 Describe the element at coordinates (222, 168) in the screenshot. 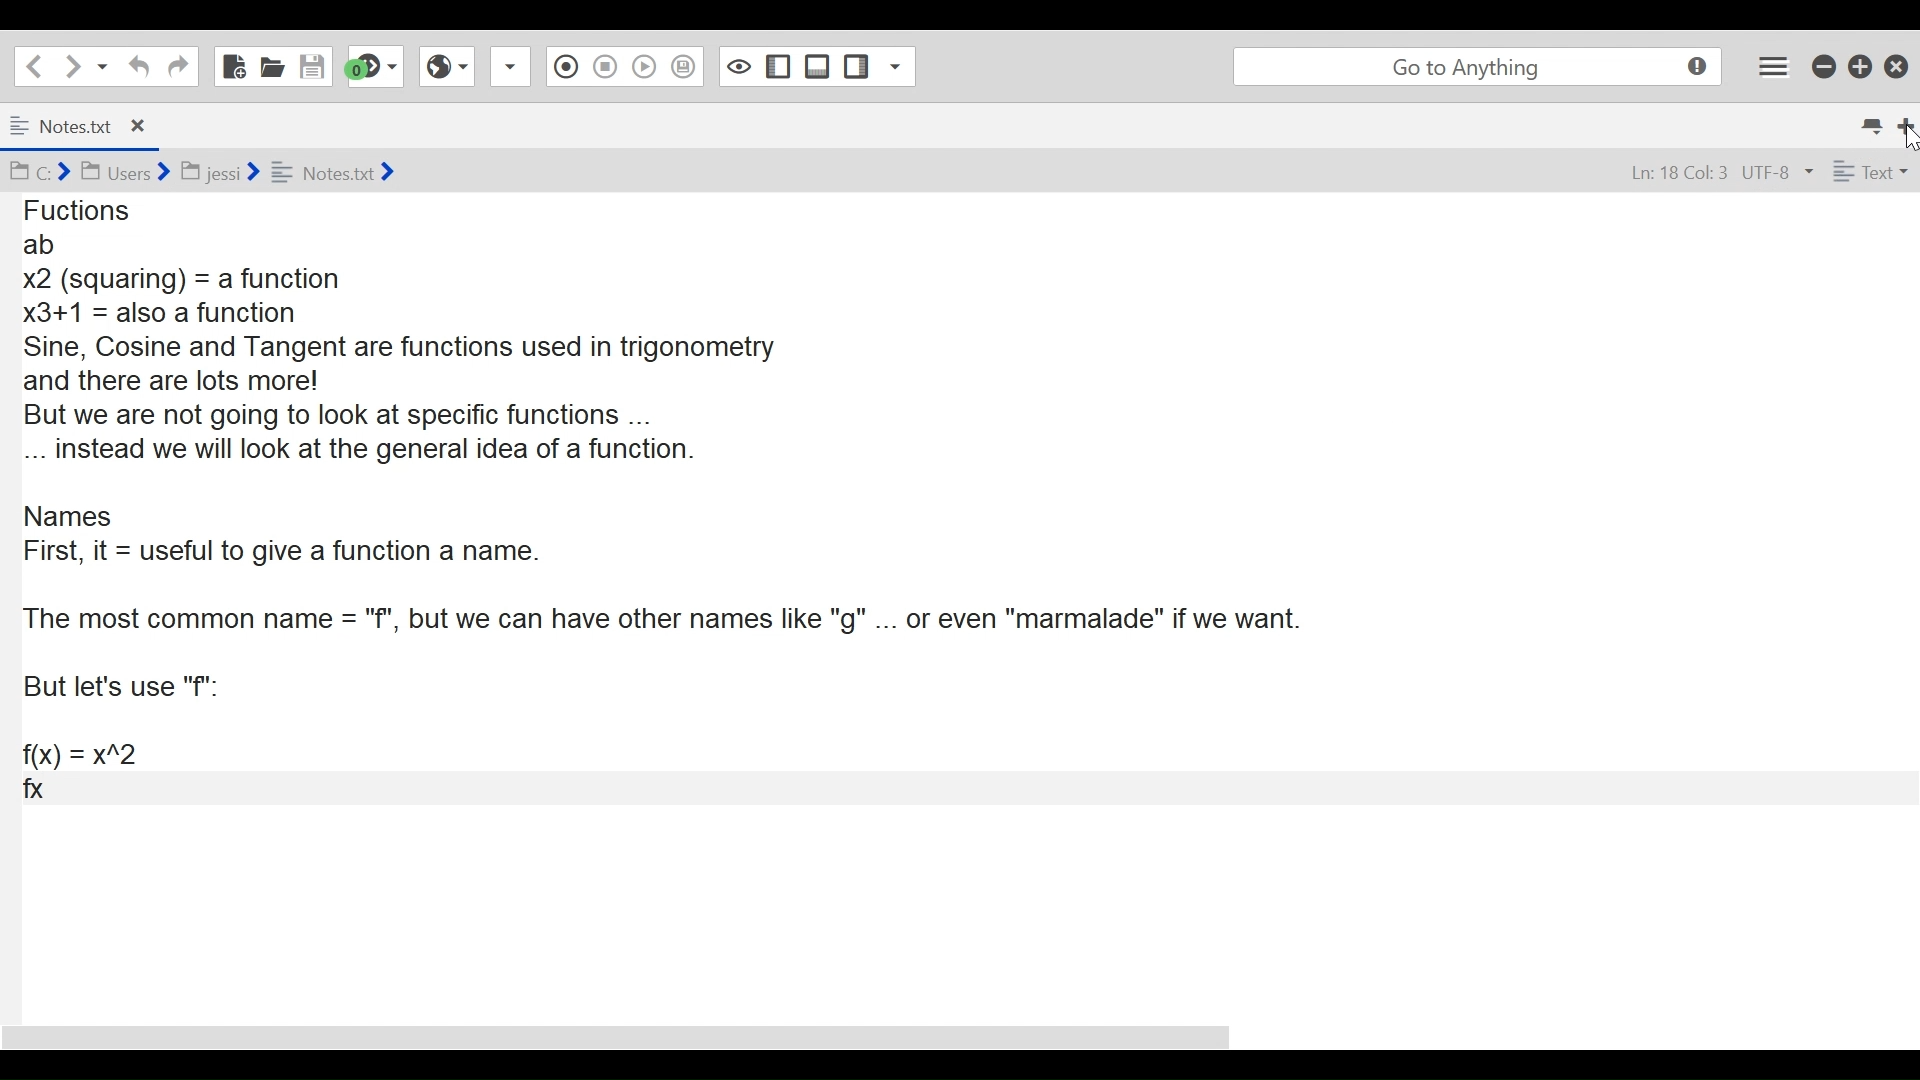

I see `jessi` at that location.